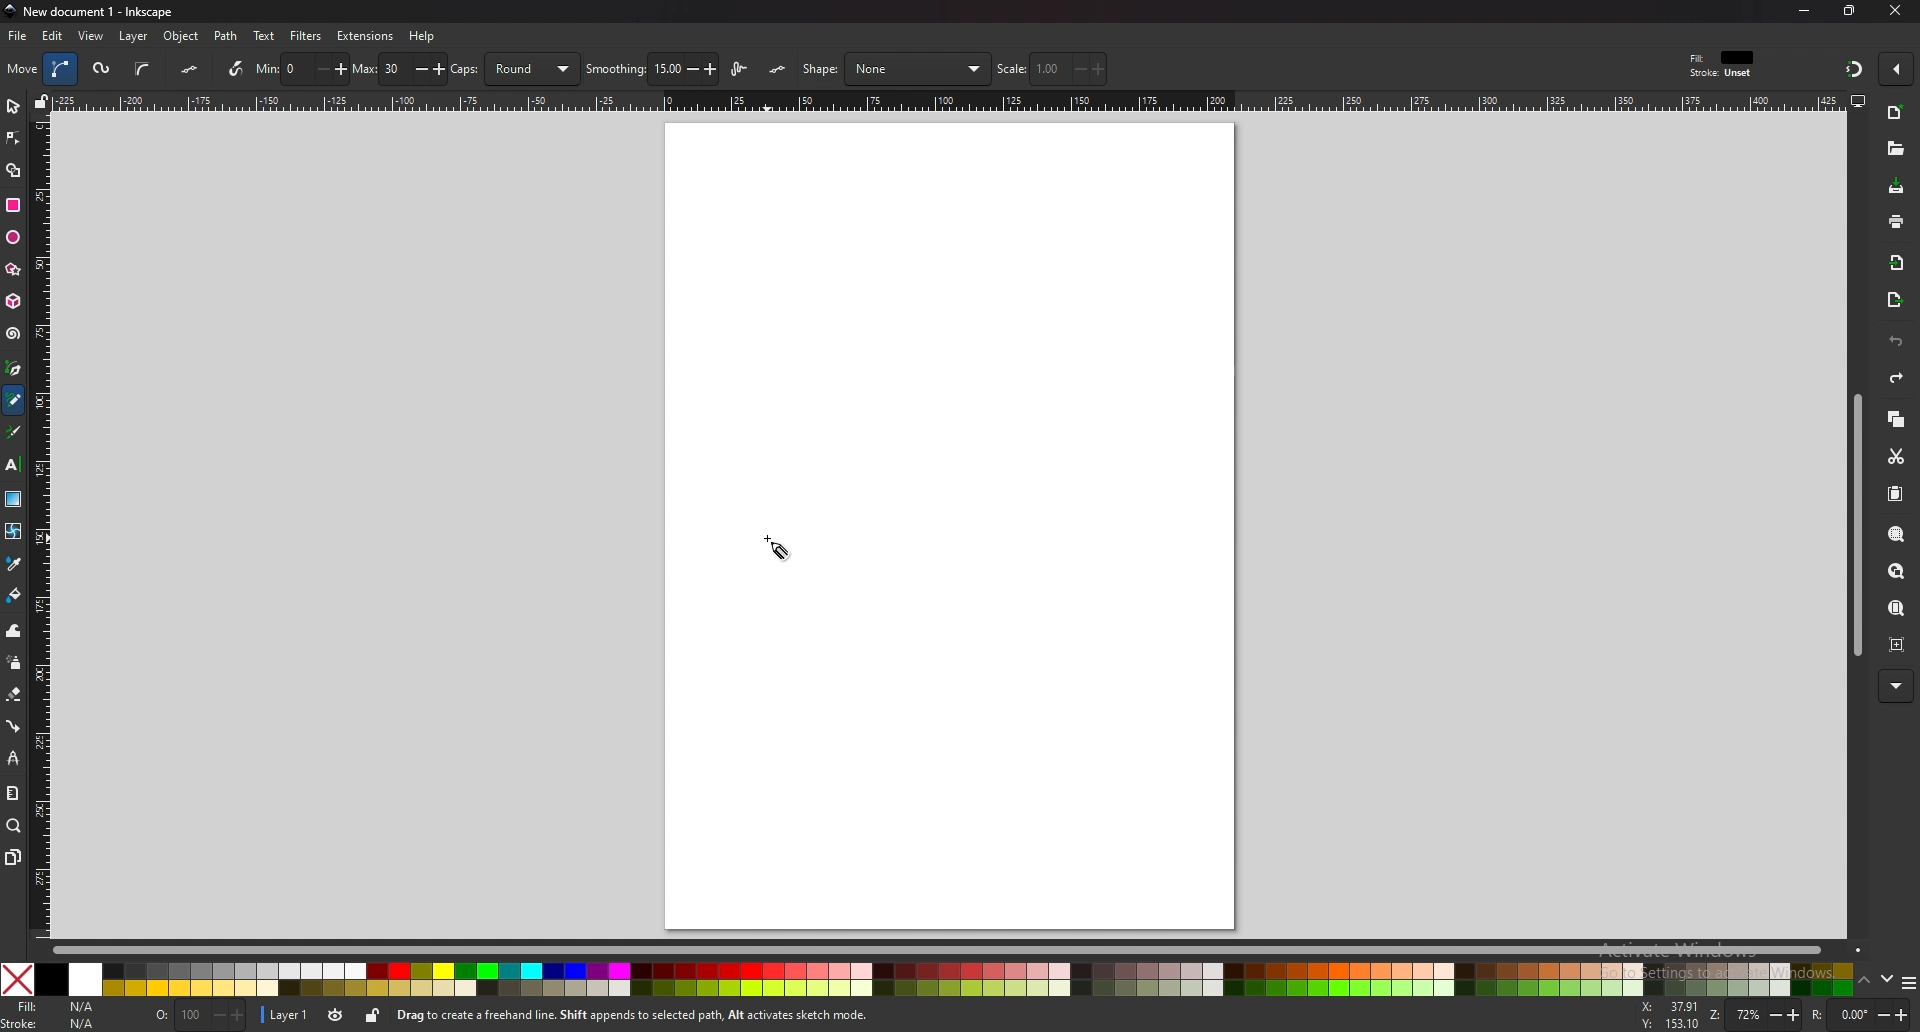 This screenshot has width=1920, height=1032. I want to click on print, so click(1893, 221).